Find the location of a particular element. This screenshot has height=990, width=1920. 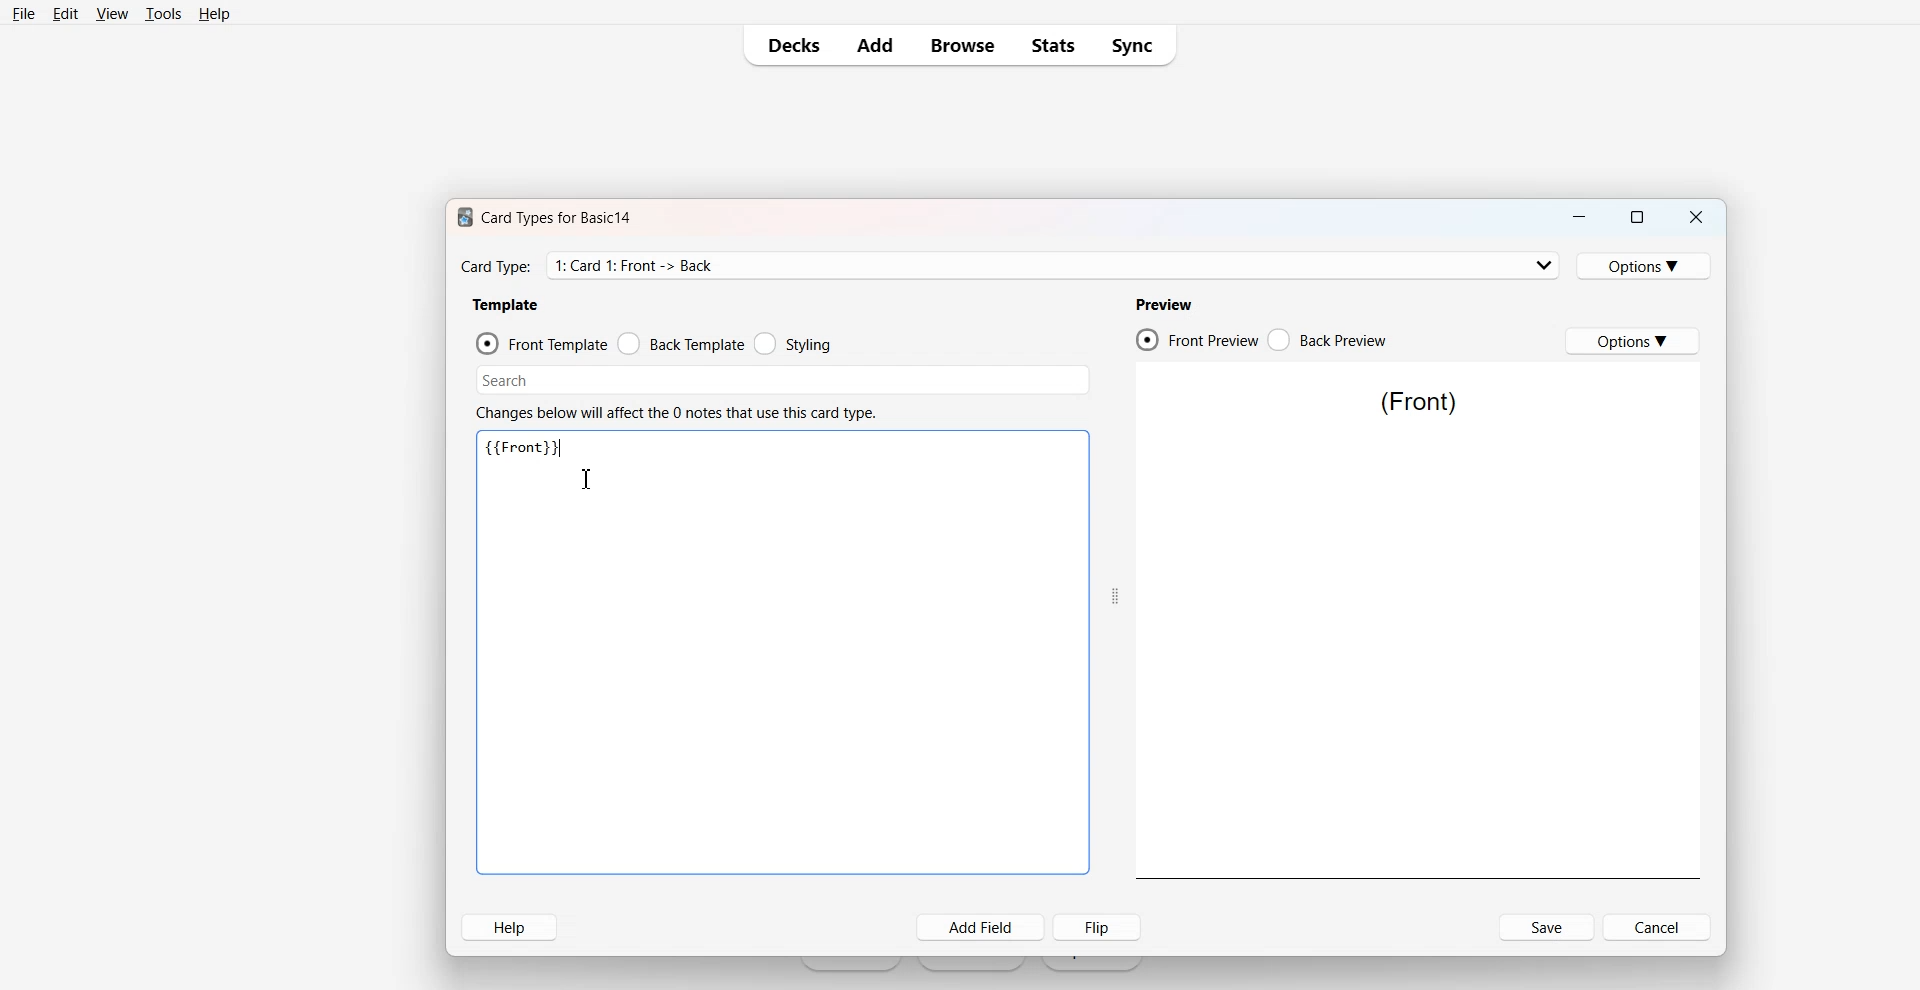

Decks is located at coordinates (788, 45).